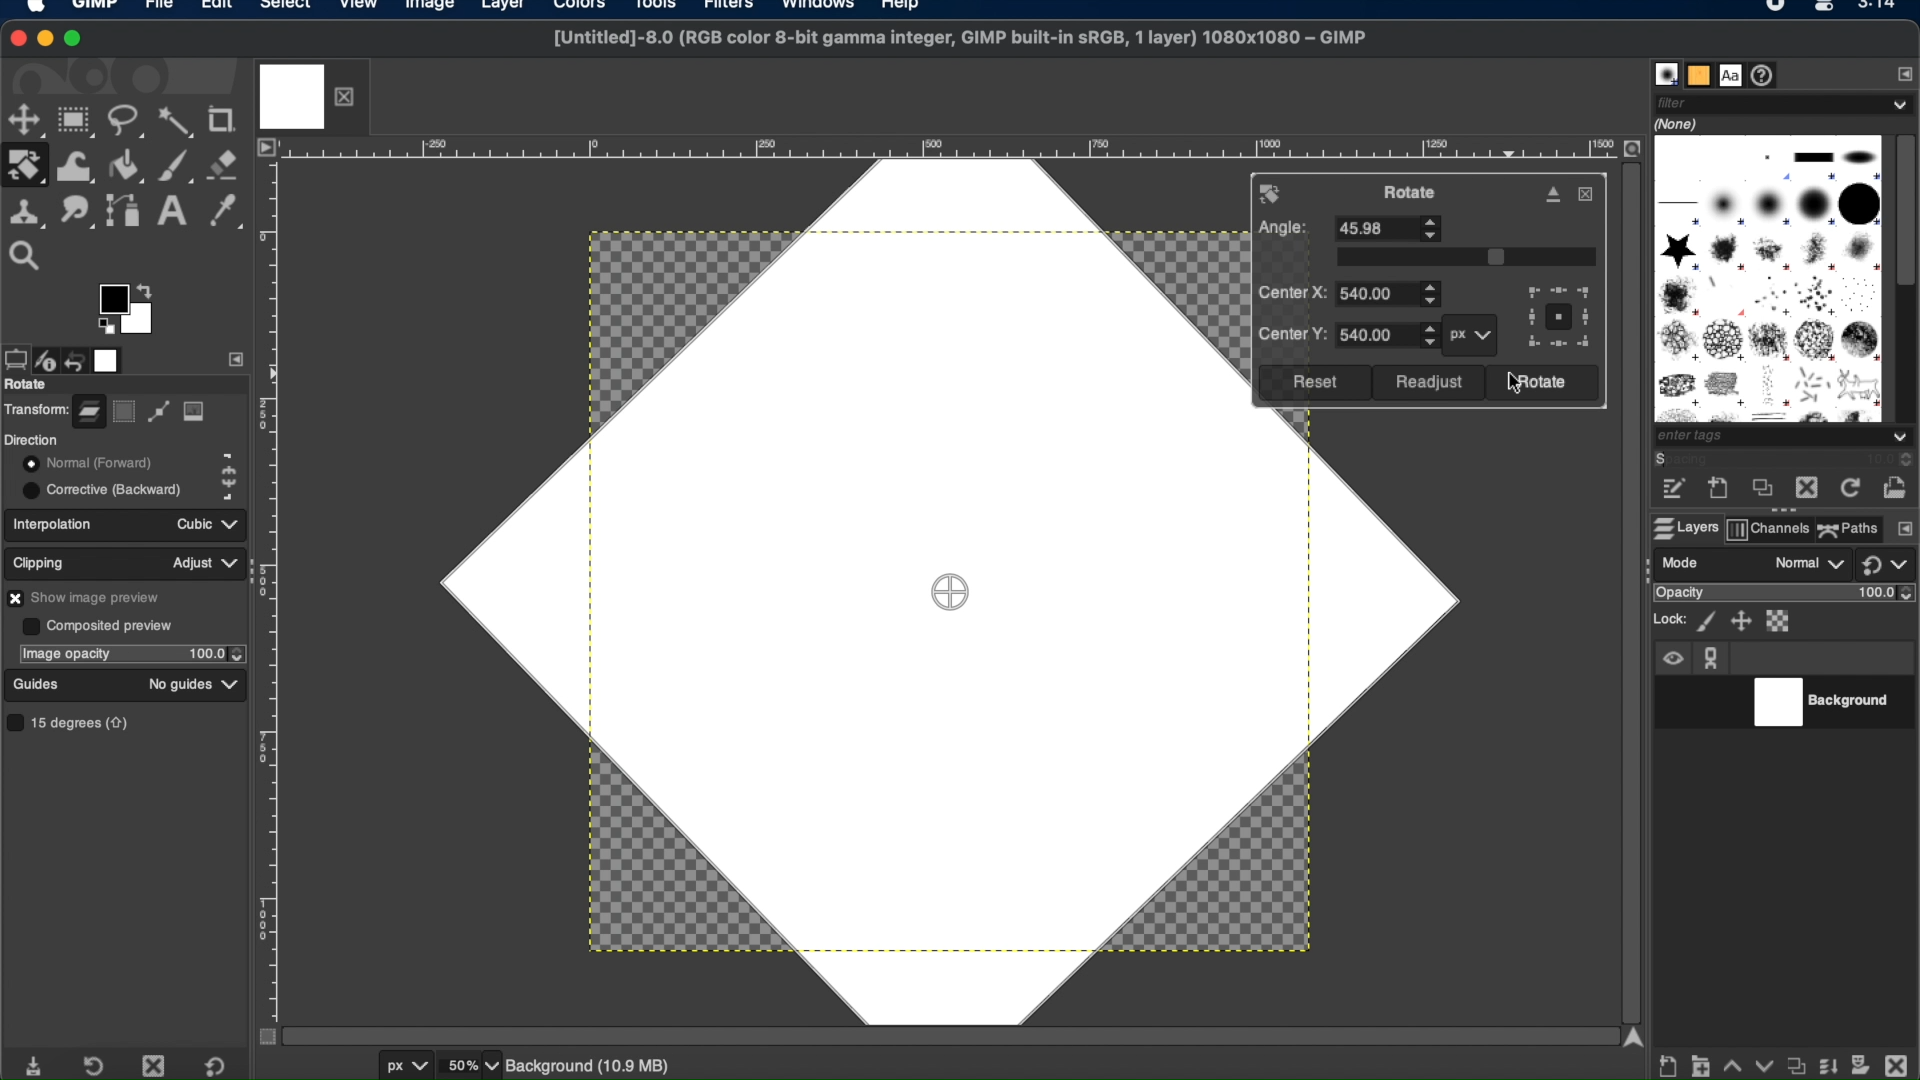  I want to click on restore to default value, so click(223, 1066).